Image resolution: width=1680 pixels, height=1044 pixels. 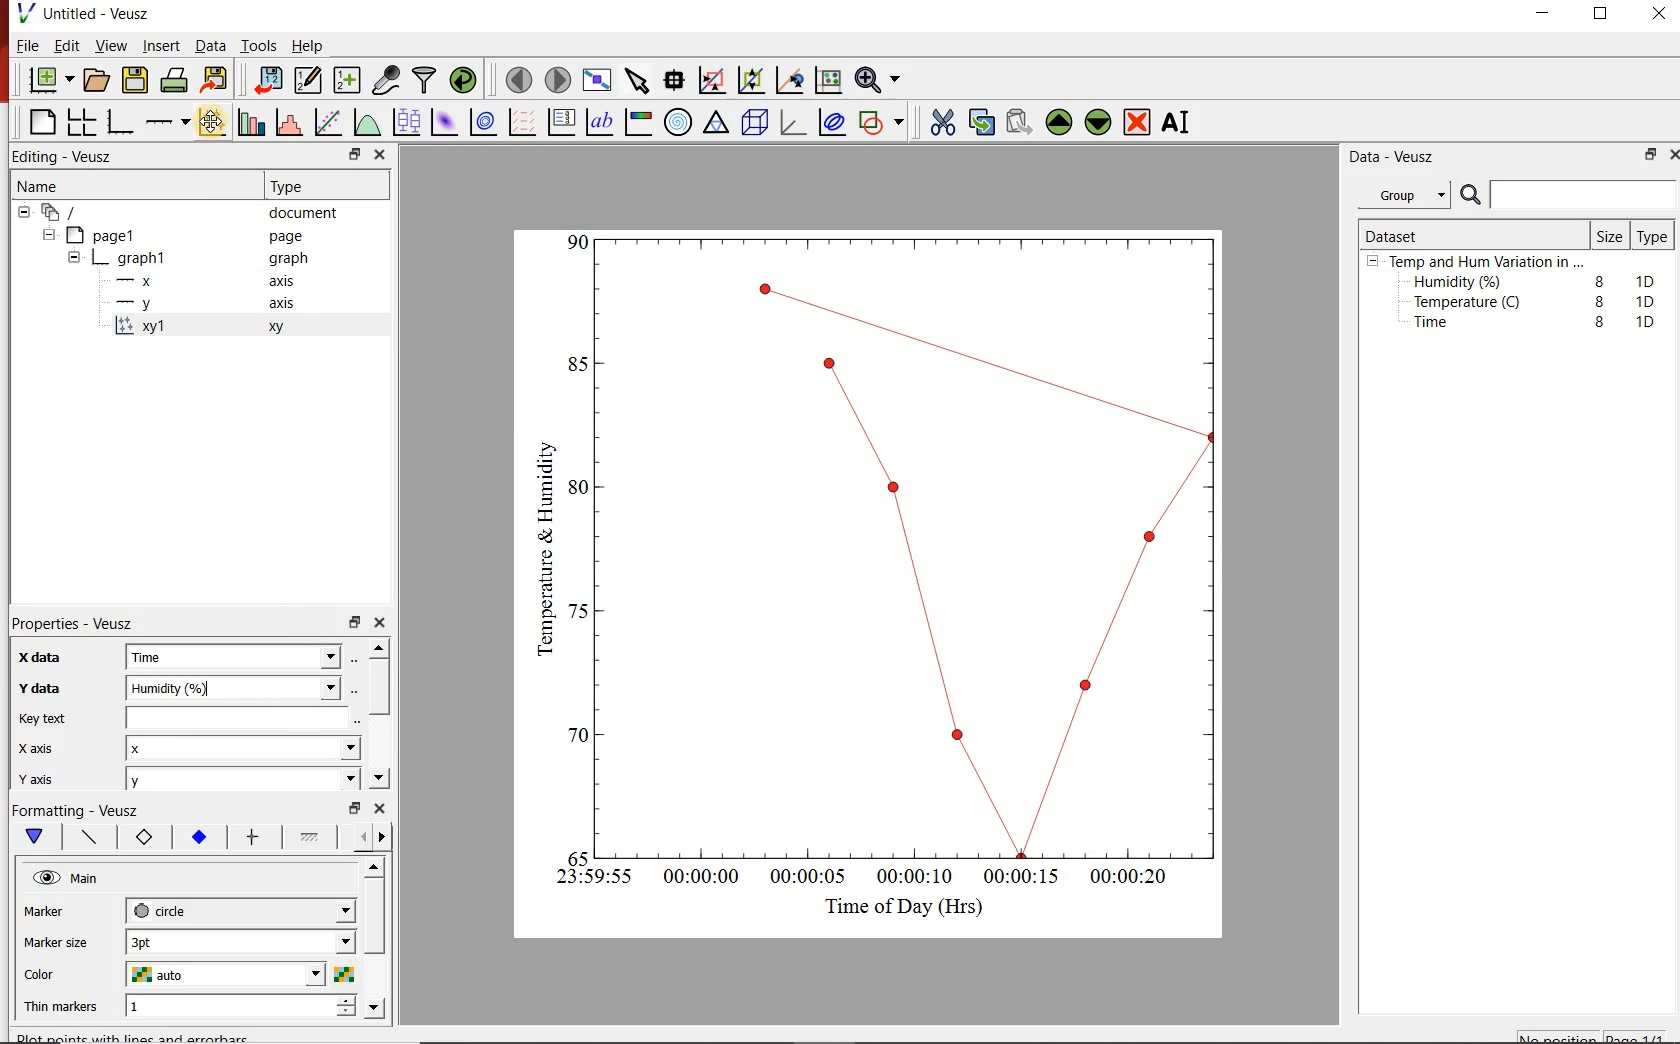 I want to click on filter data, so click(x=425, y=81).